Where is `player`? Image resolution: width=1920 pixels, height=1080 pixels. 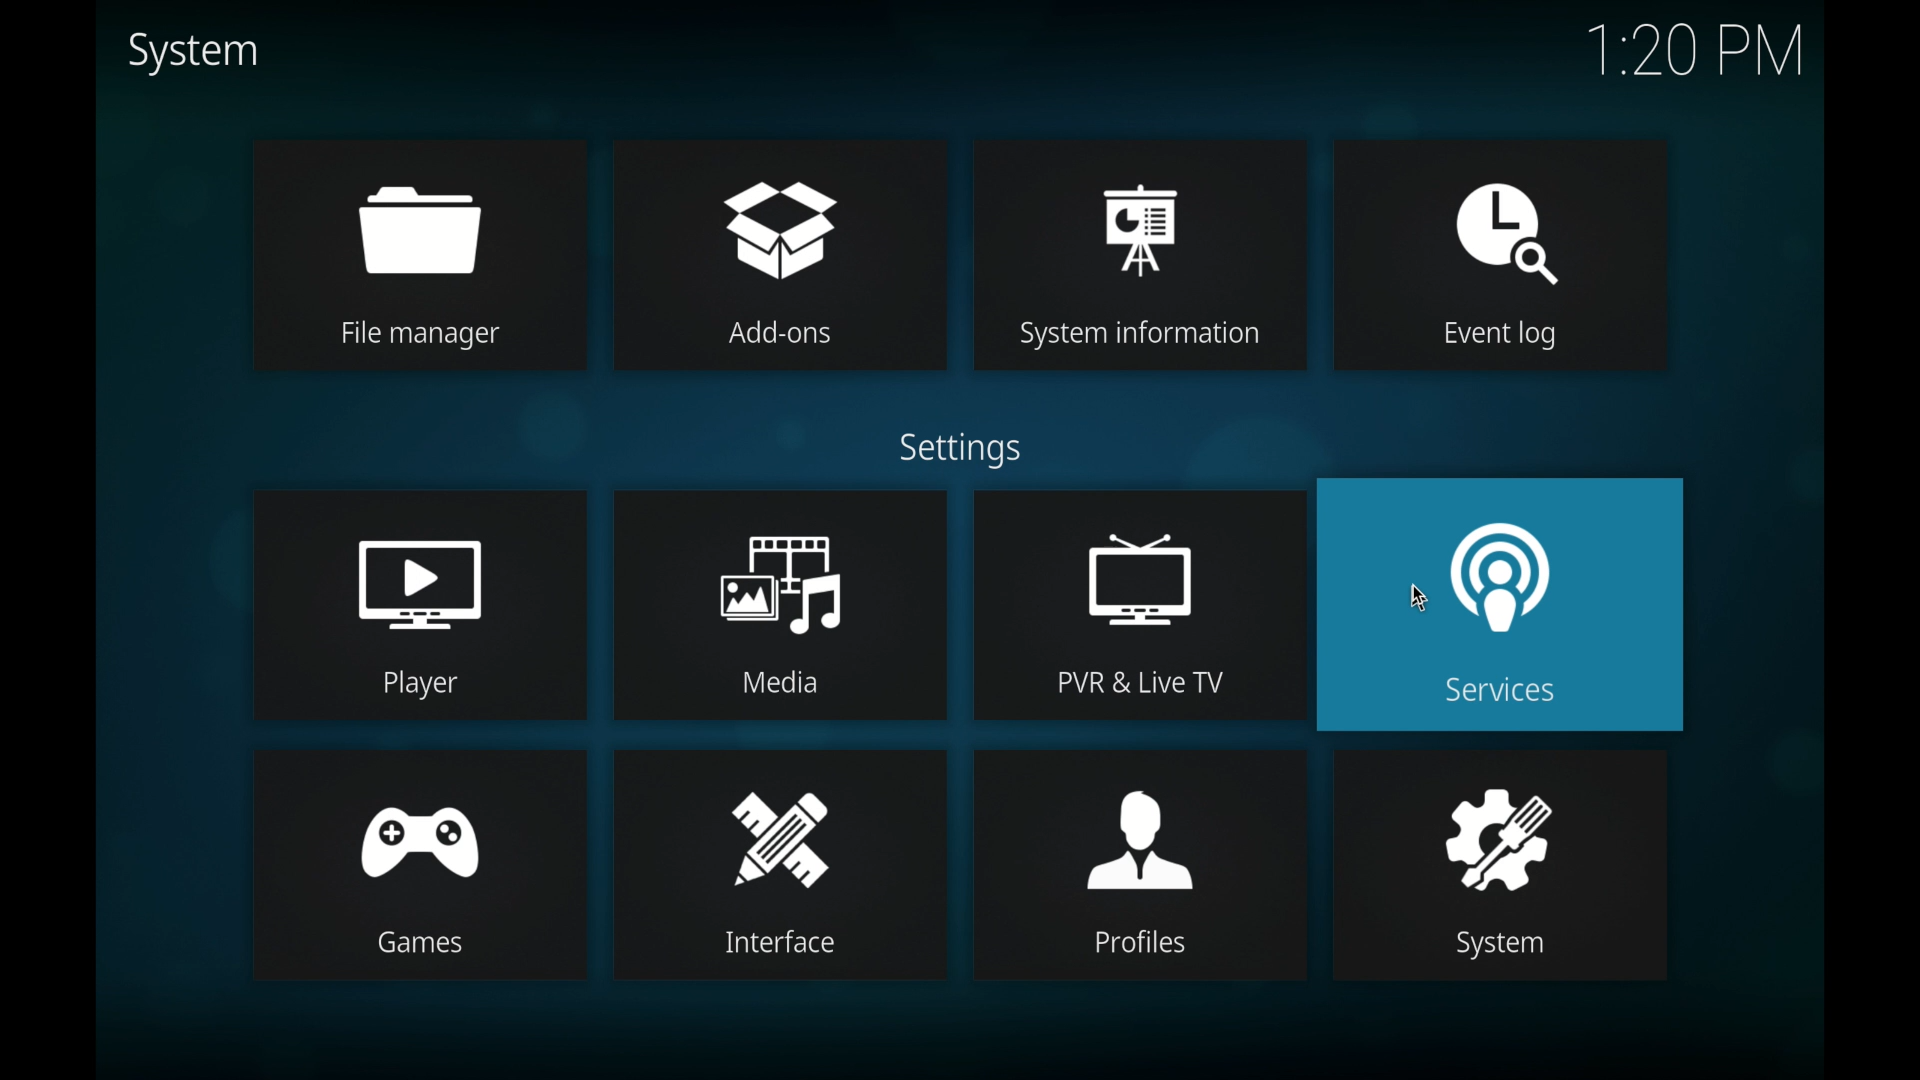 player is located at coordinates (420, 605).